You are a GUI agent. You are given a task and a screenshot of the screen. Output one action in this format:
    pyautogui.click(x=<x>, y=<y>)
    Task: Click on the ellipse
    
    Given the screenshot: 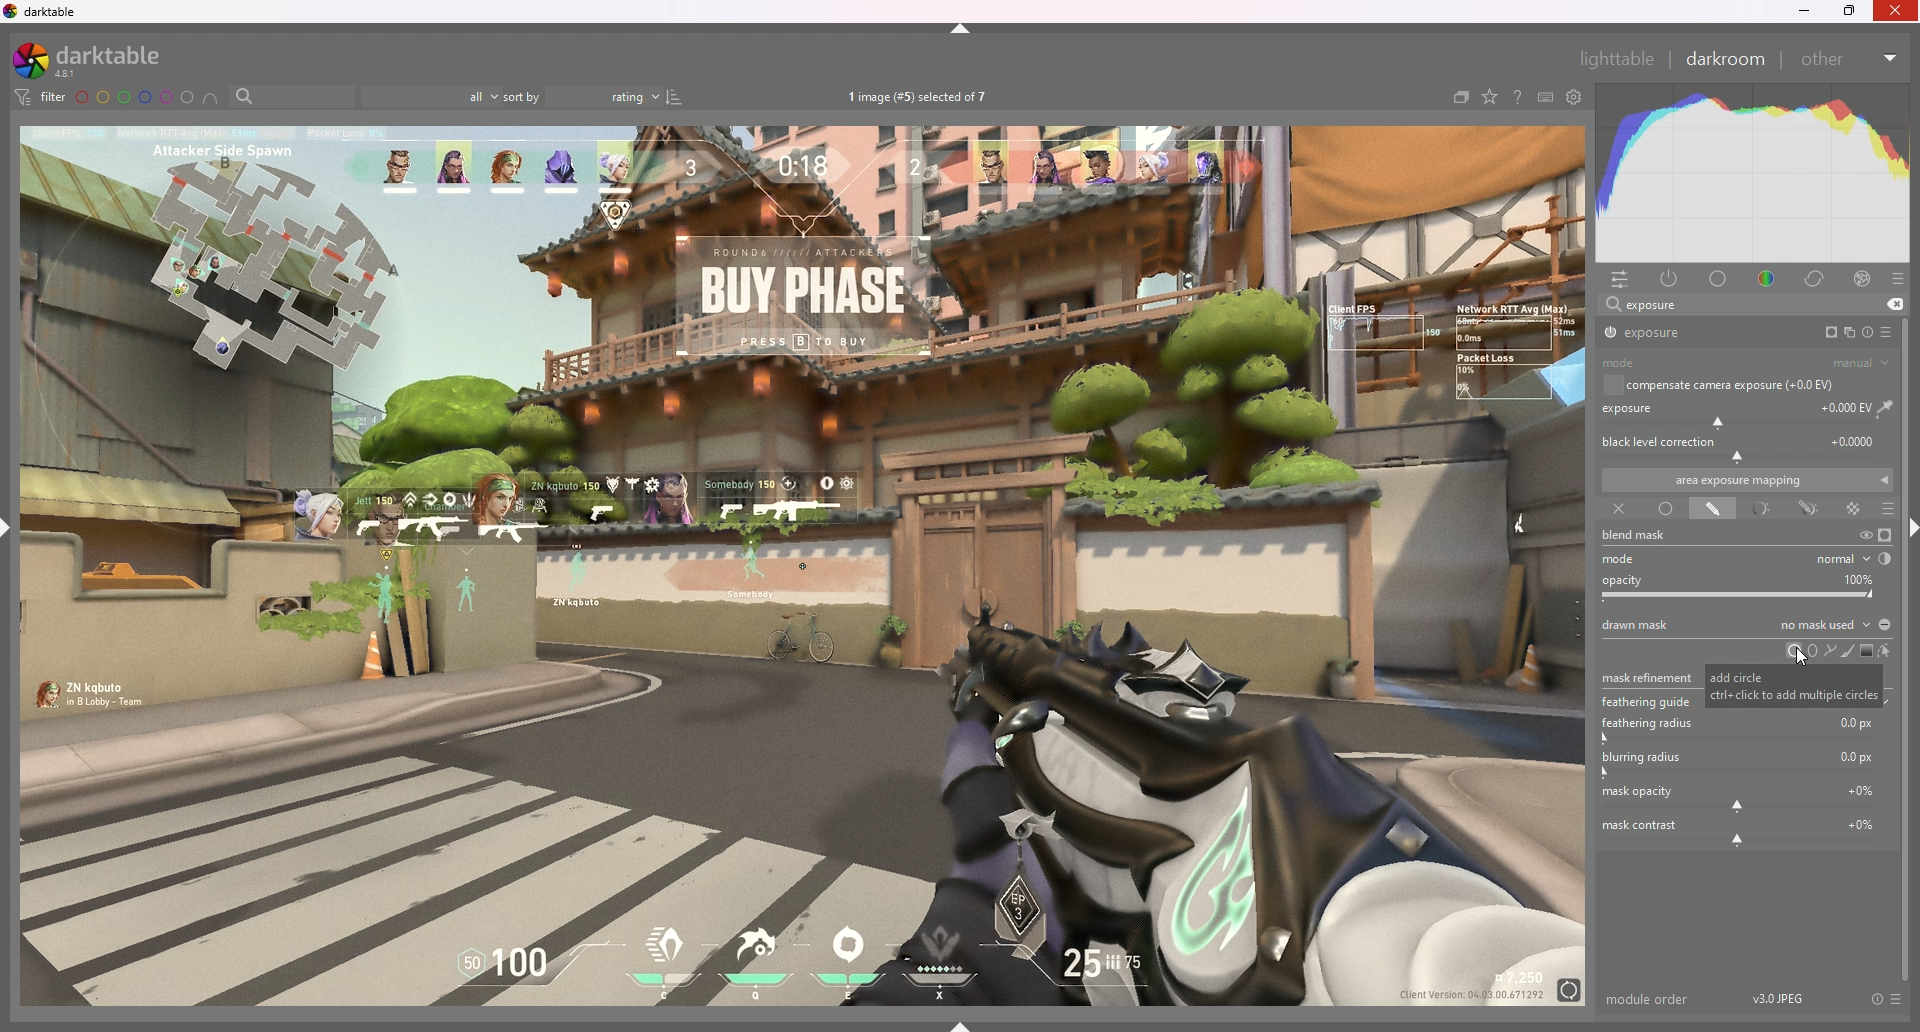 What is the action you would take?
    pyautogui.click(x=1813, y=650)
    